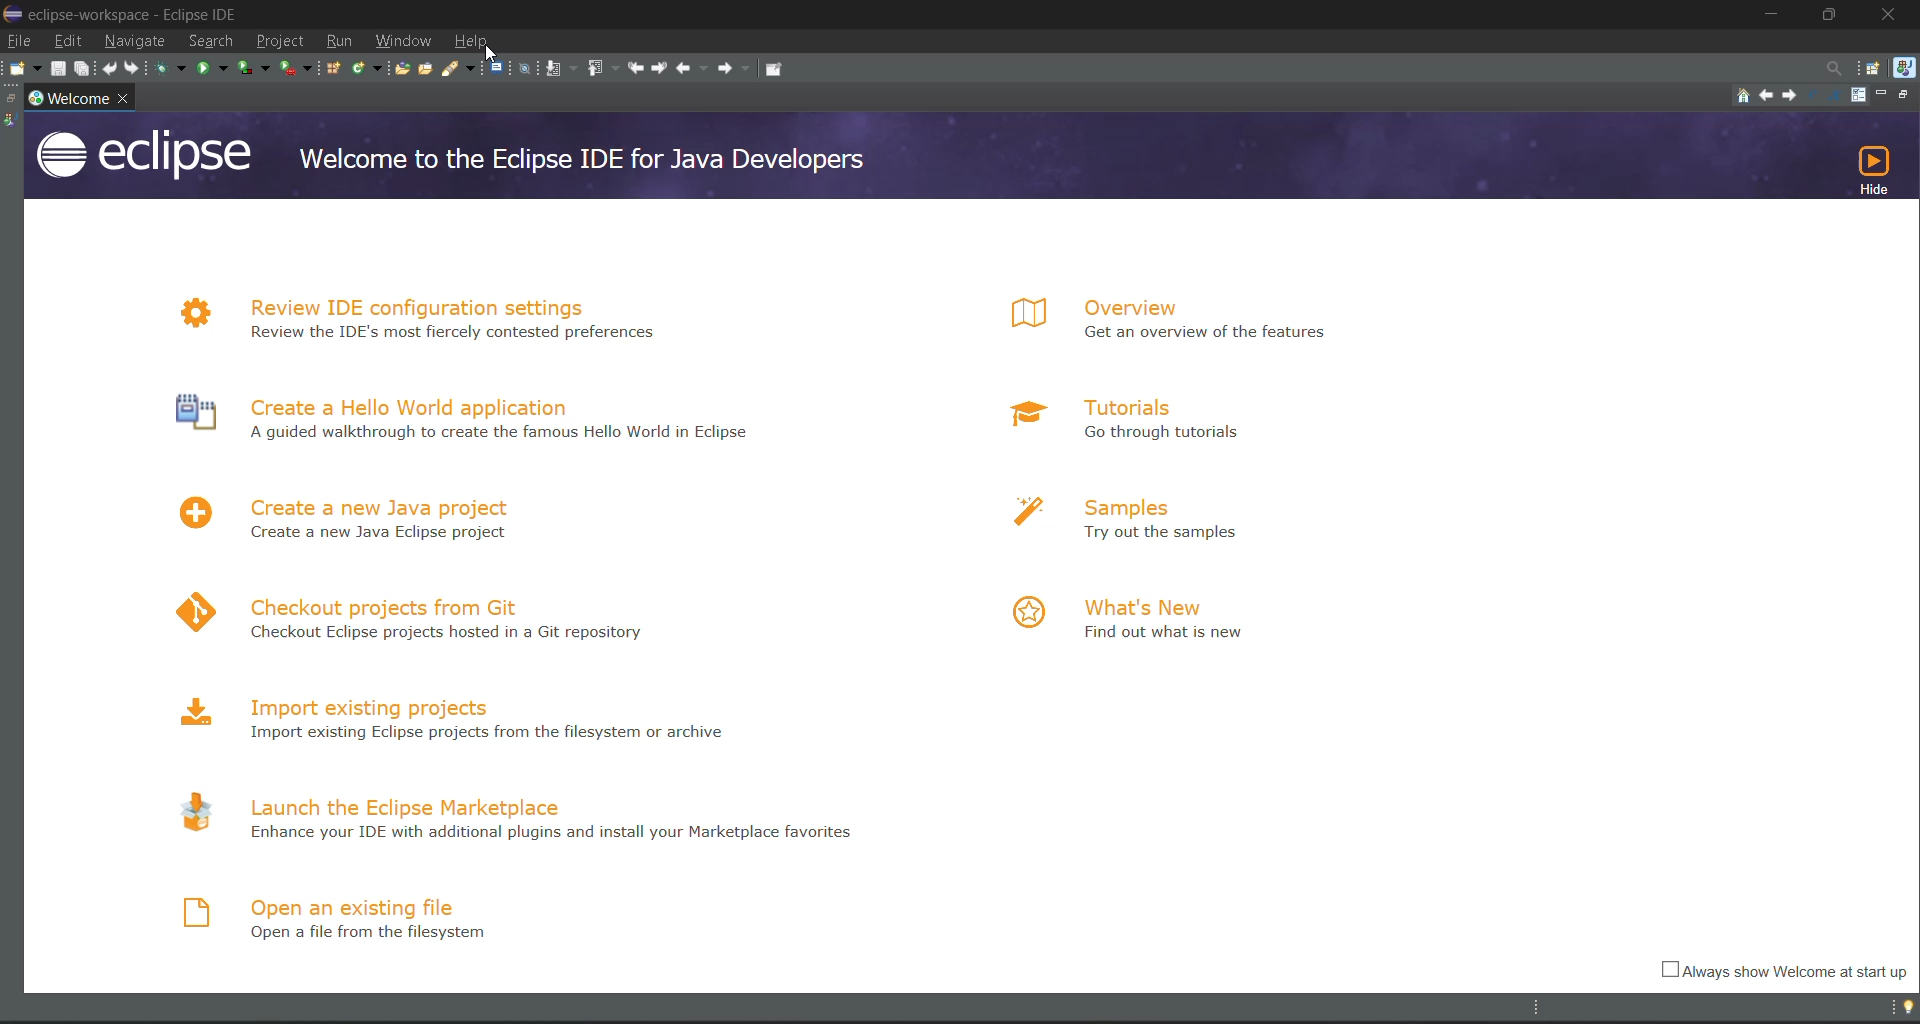  What do you see at coordinates (213, 41) in the screenshot?
I see `search` at bounding box center [213, 41].